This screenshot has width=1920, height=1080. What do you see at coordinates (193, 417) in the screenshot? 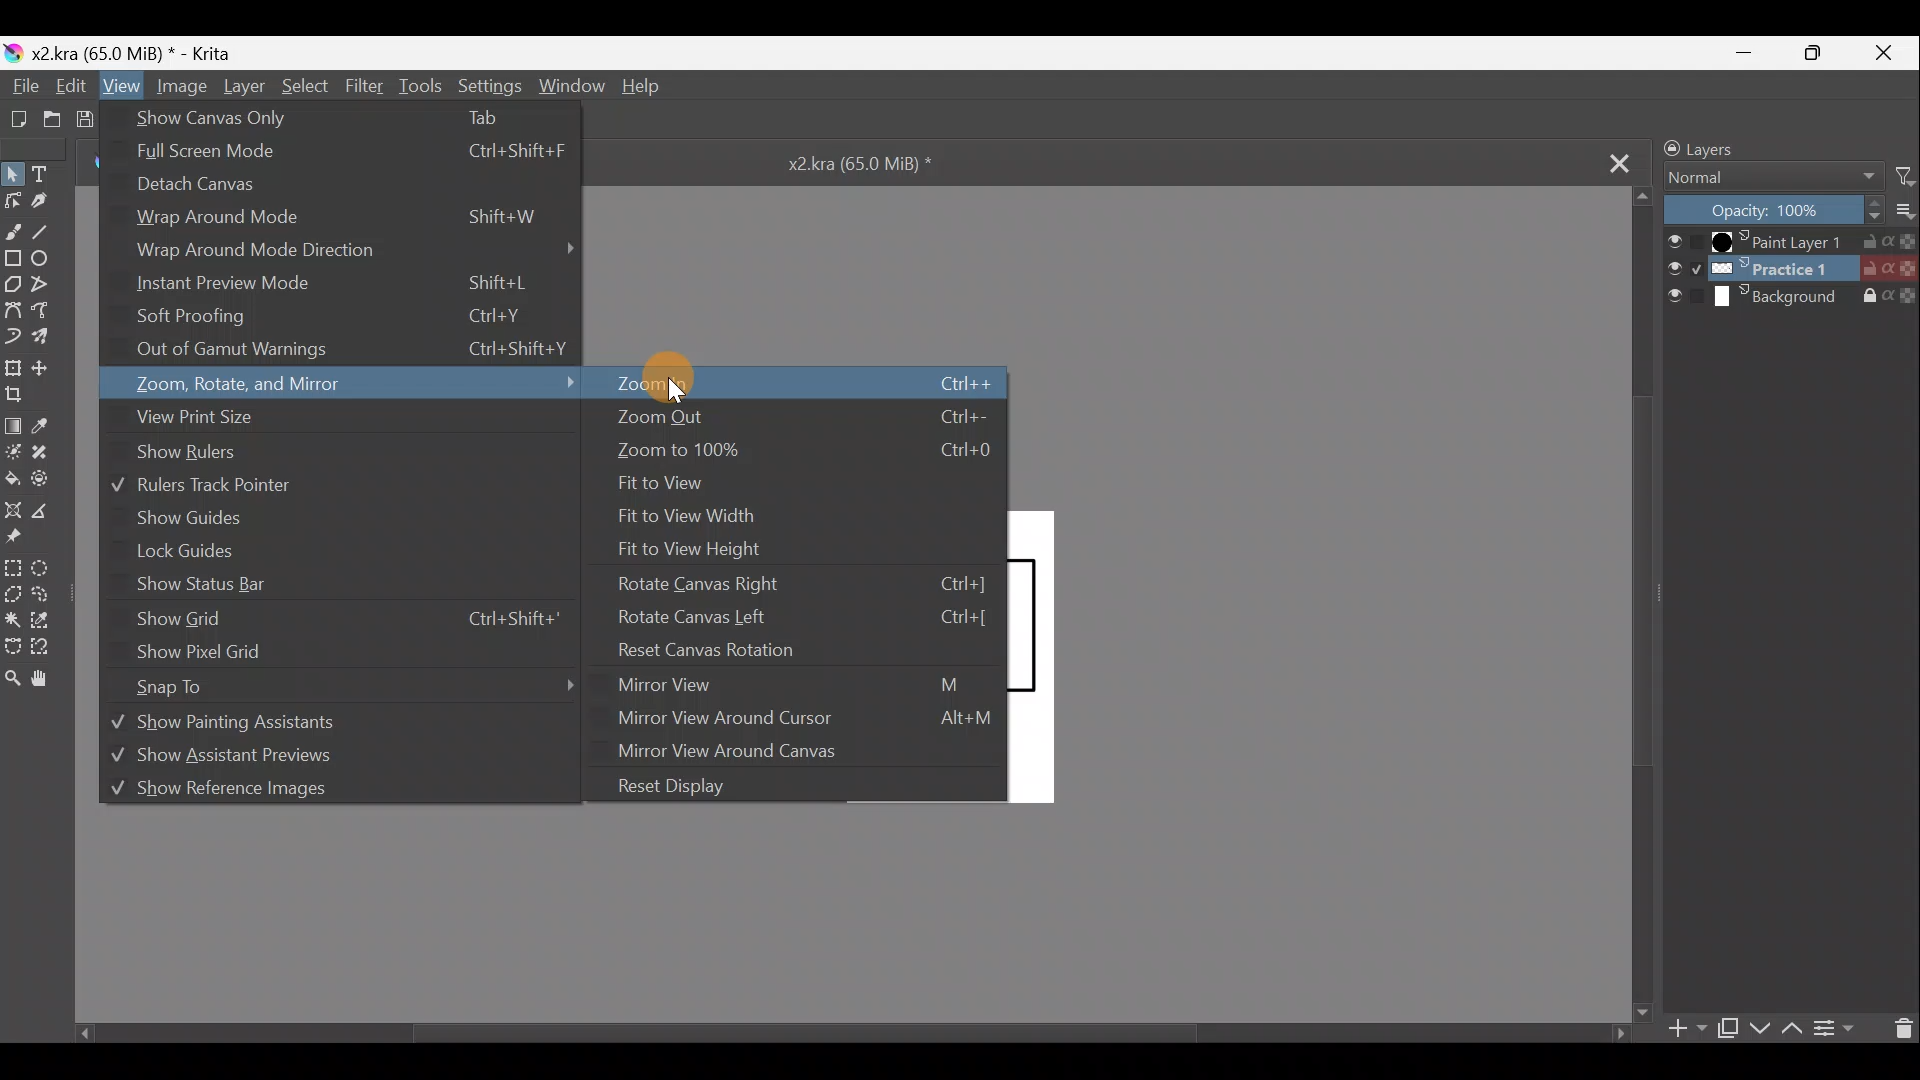
I see `View print size` at bounding box center [193, 417].